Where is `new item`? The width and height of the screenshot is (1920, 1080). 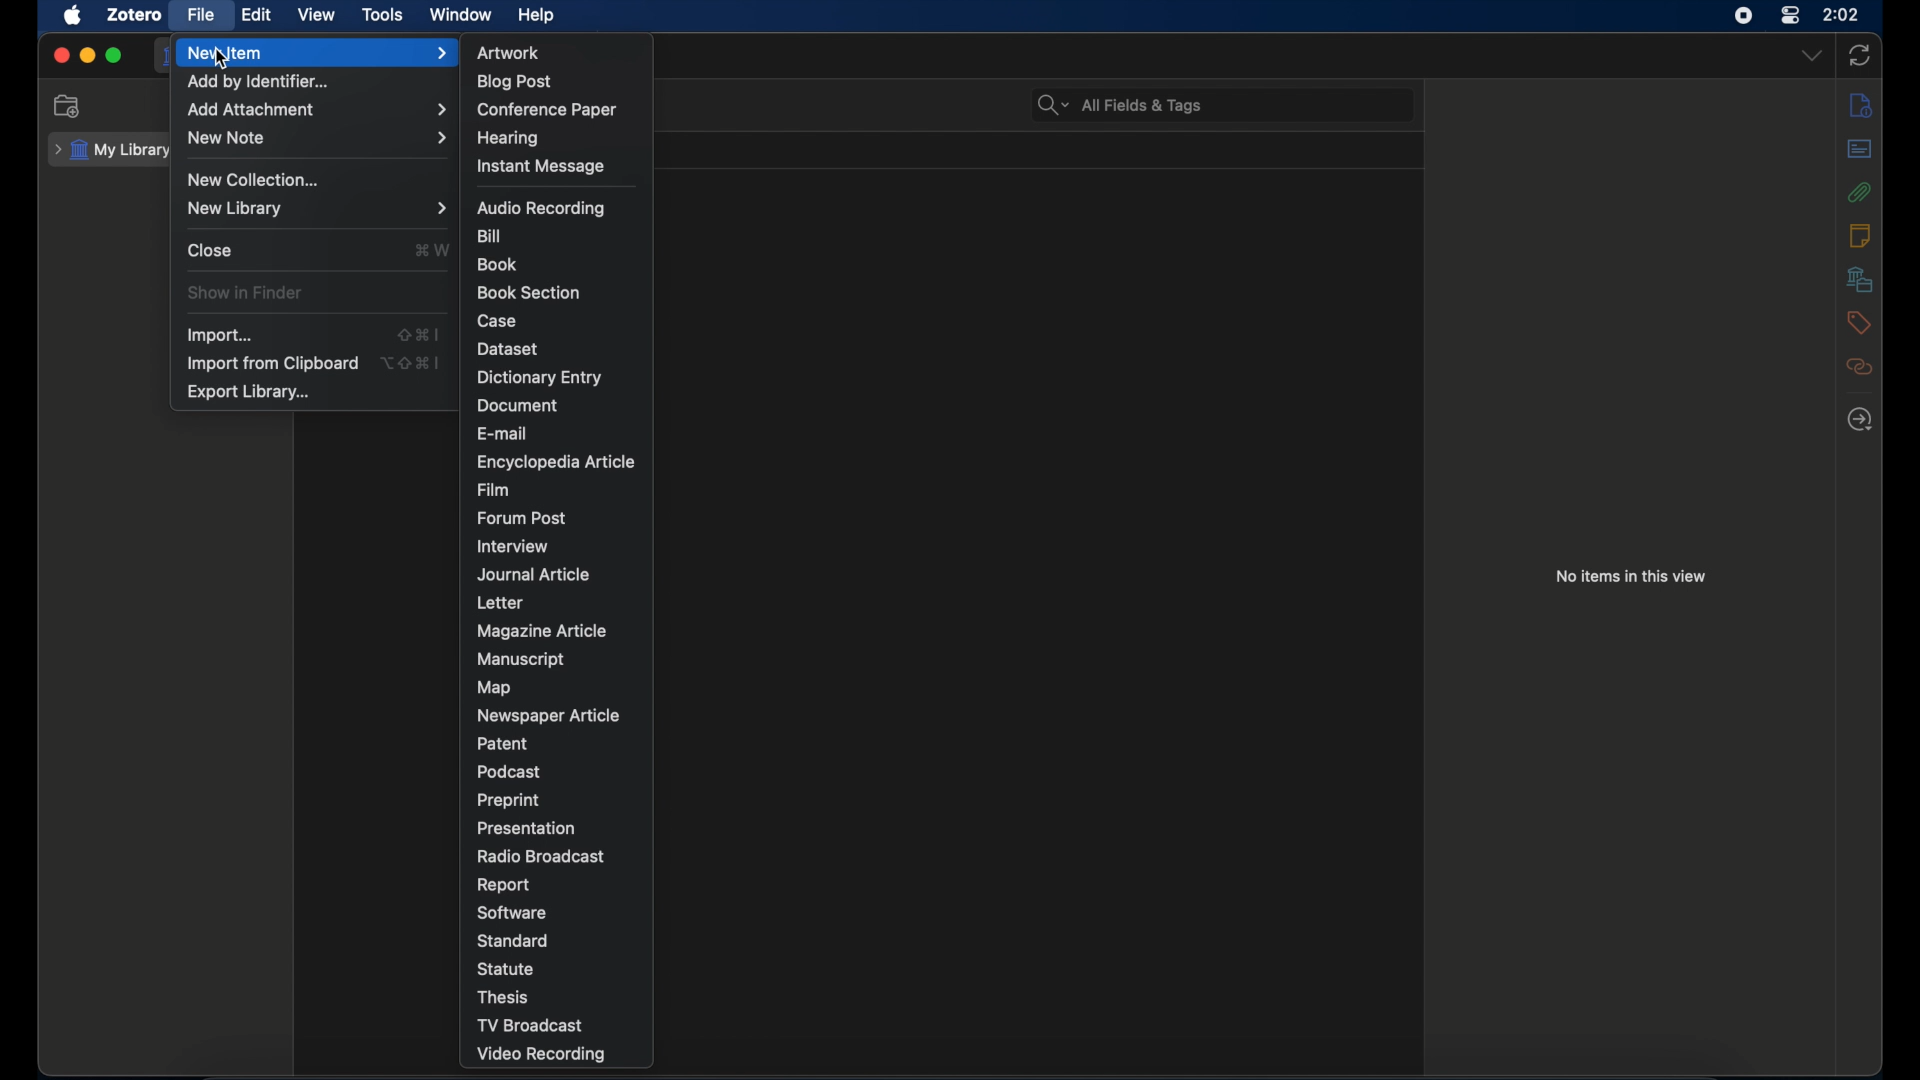
new item is located at coordinates (322, 53).